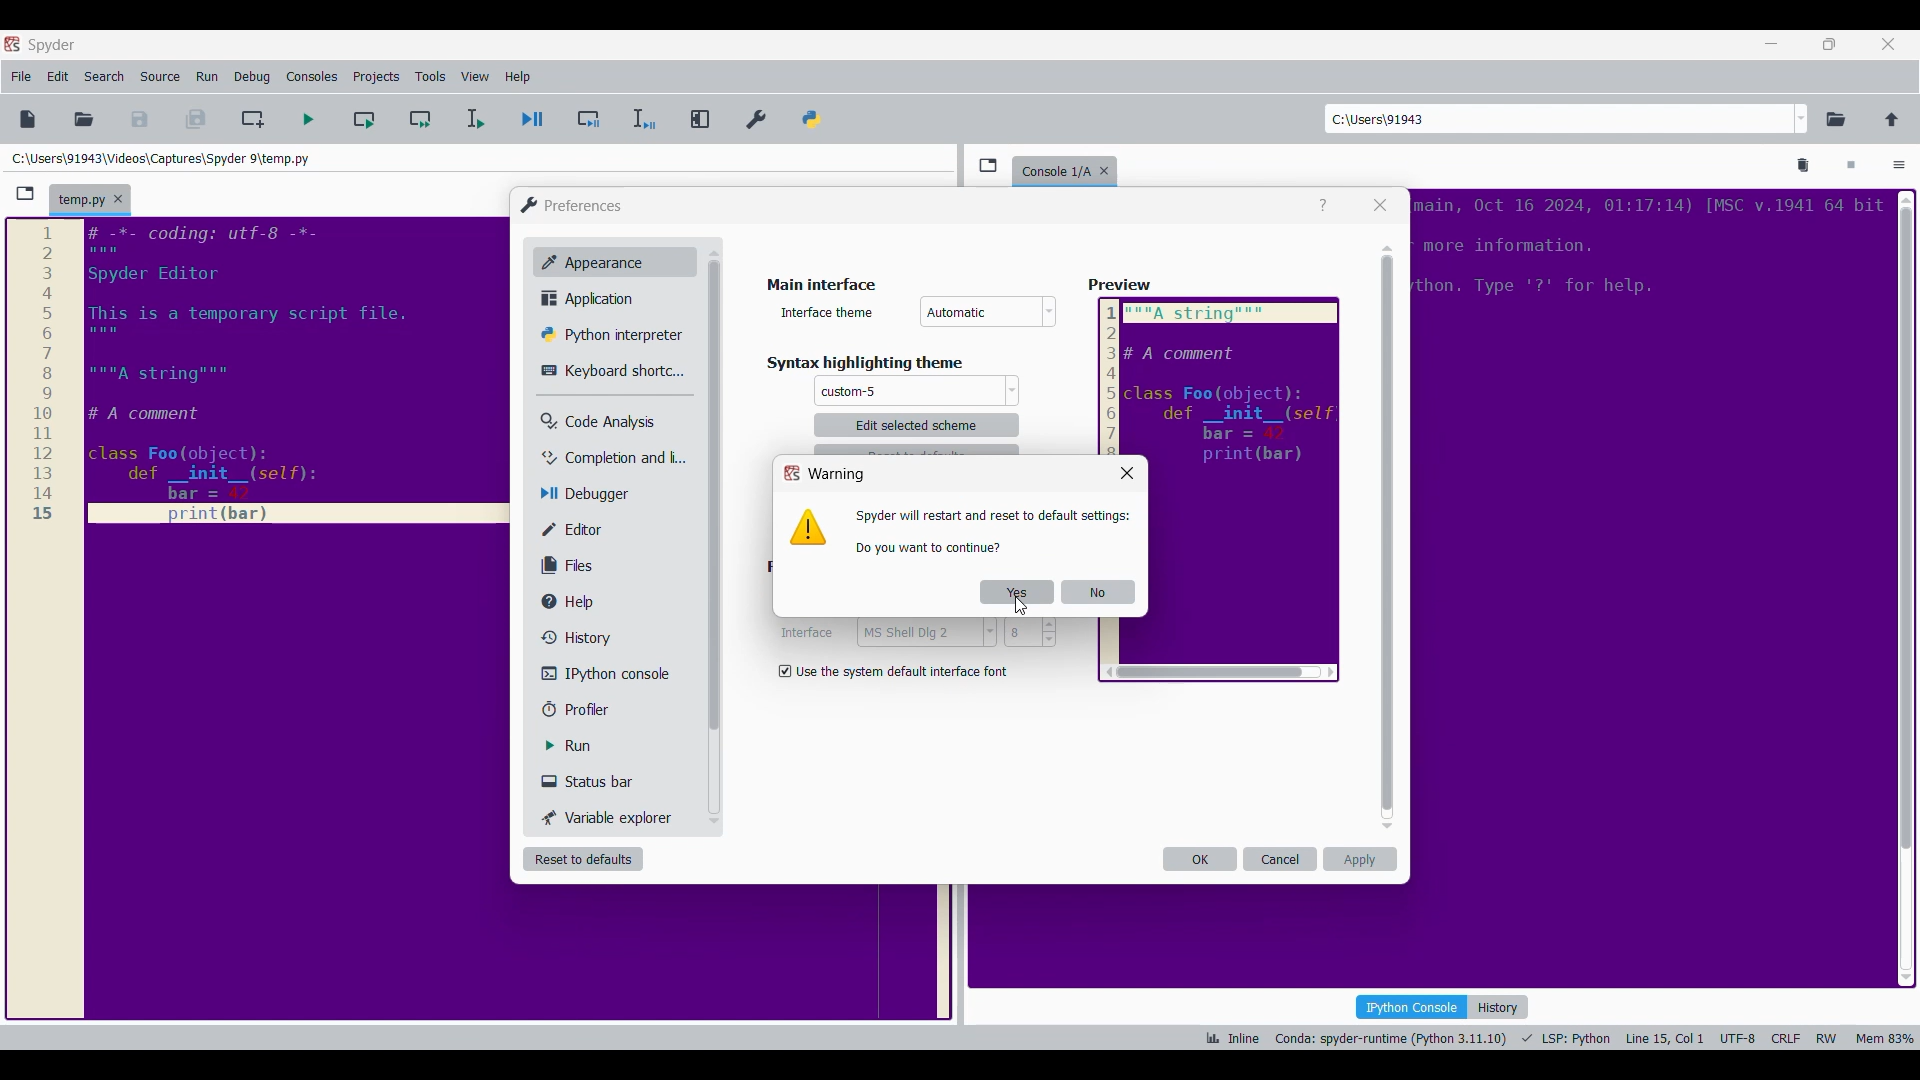  What do you see at coordinates (1825, 1037) in the screenshot?
I see `RW` at bounding box center [1825, 1037].